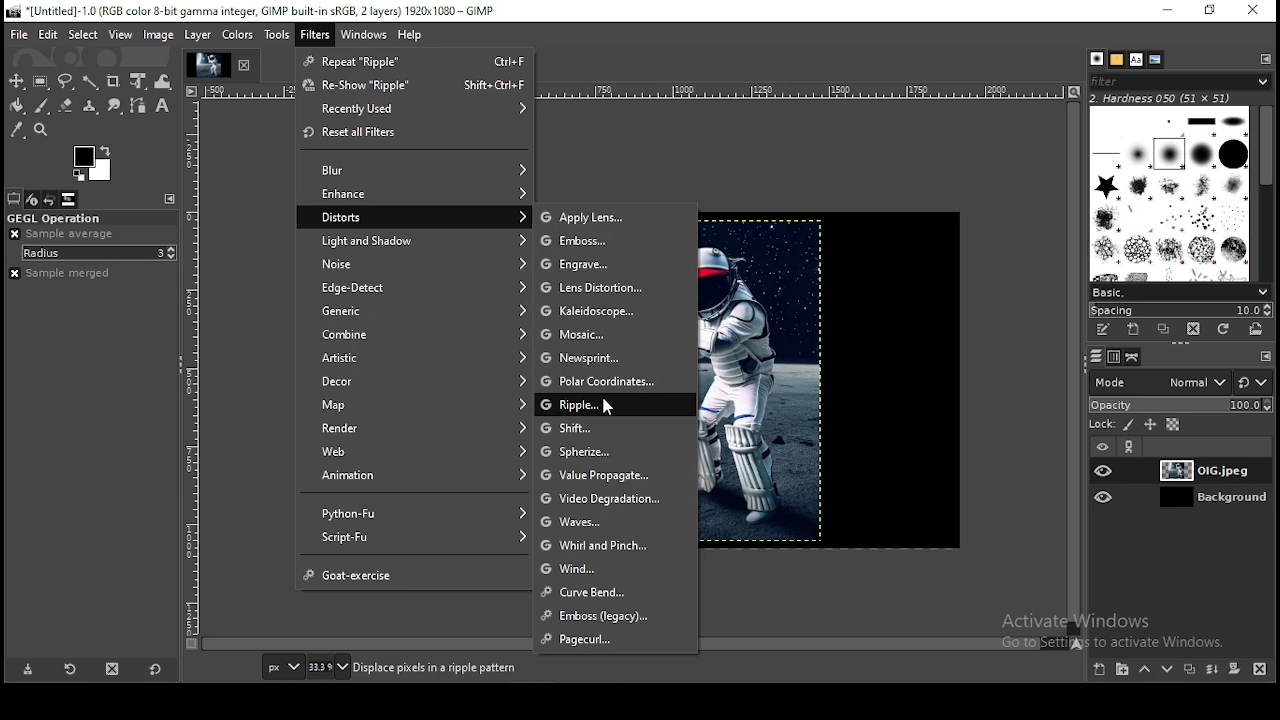  I want to click on delete this layer, so click(1260, 670).